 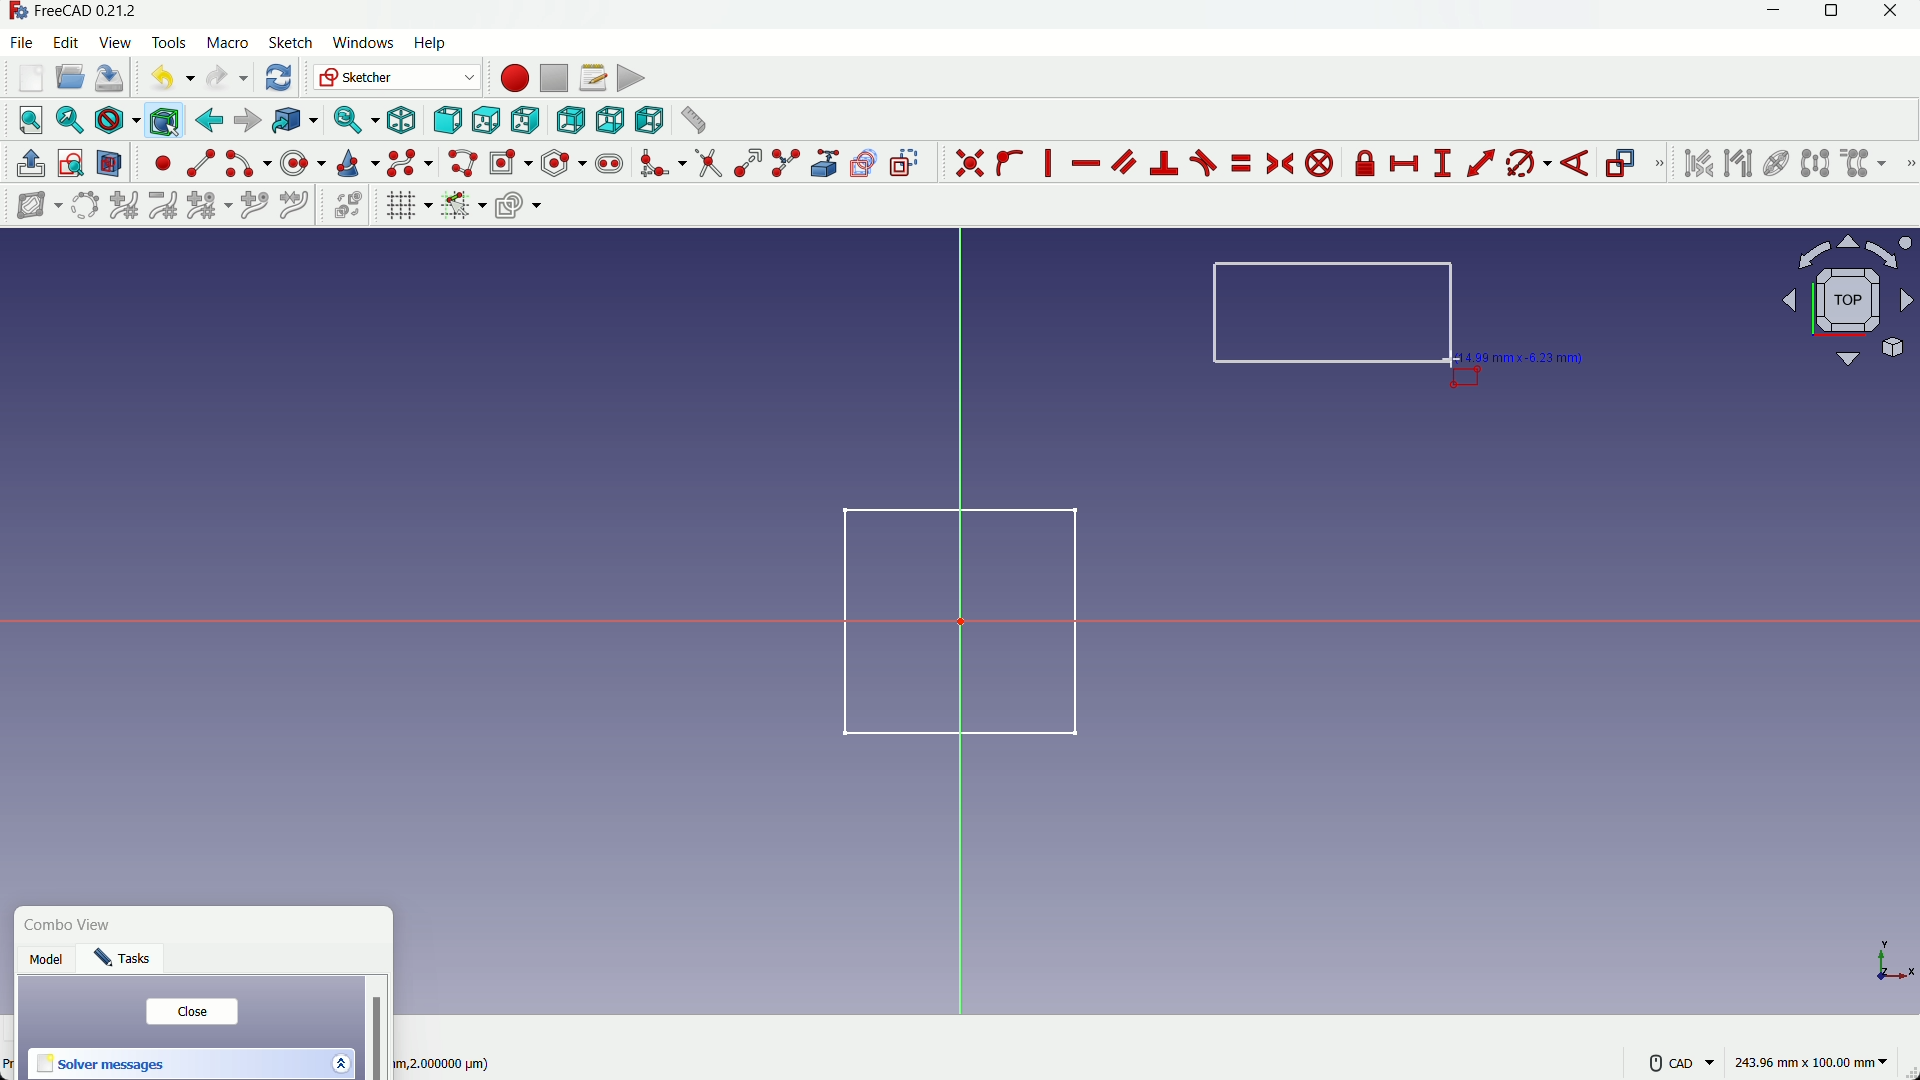 I want to click on split edge, so click(x=788, y=164).